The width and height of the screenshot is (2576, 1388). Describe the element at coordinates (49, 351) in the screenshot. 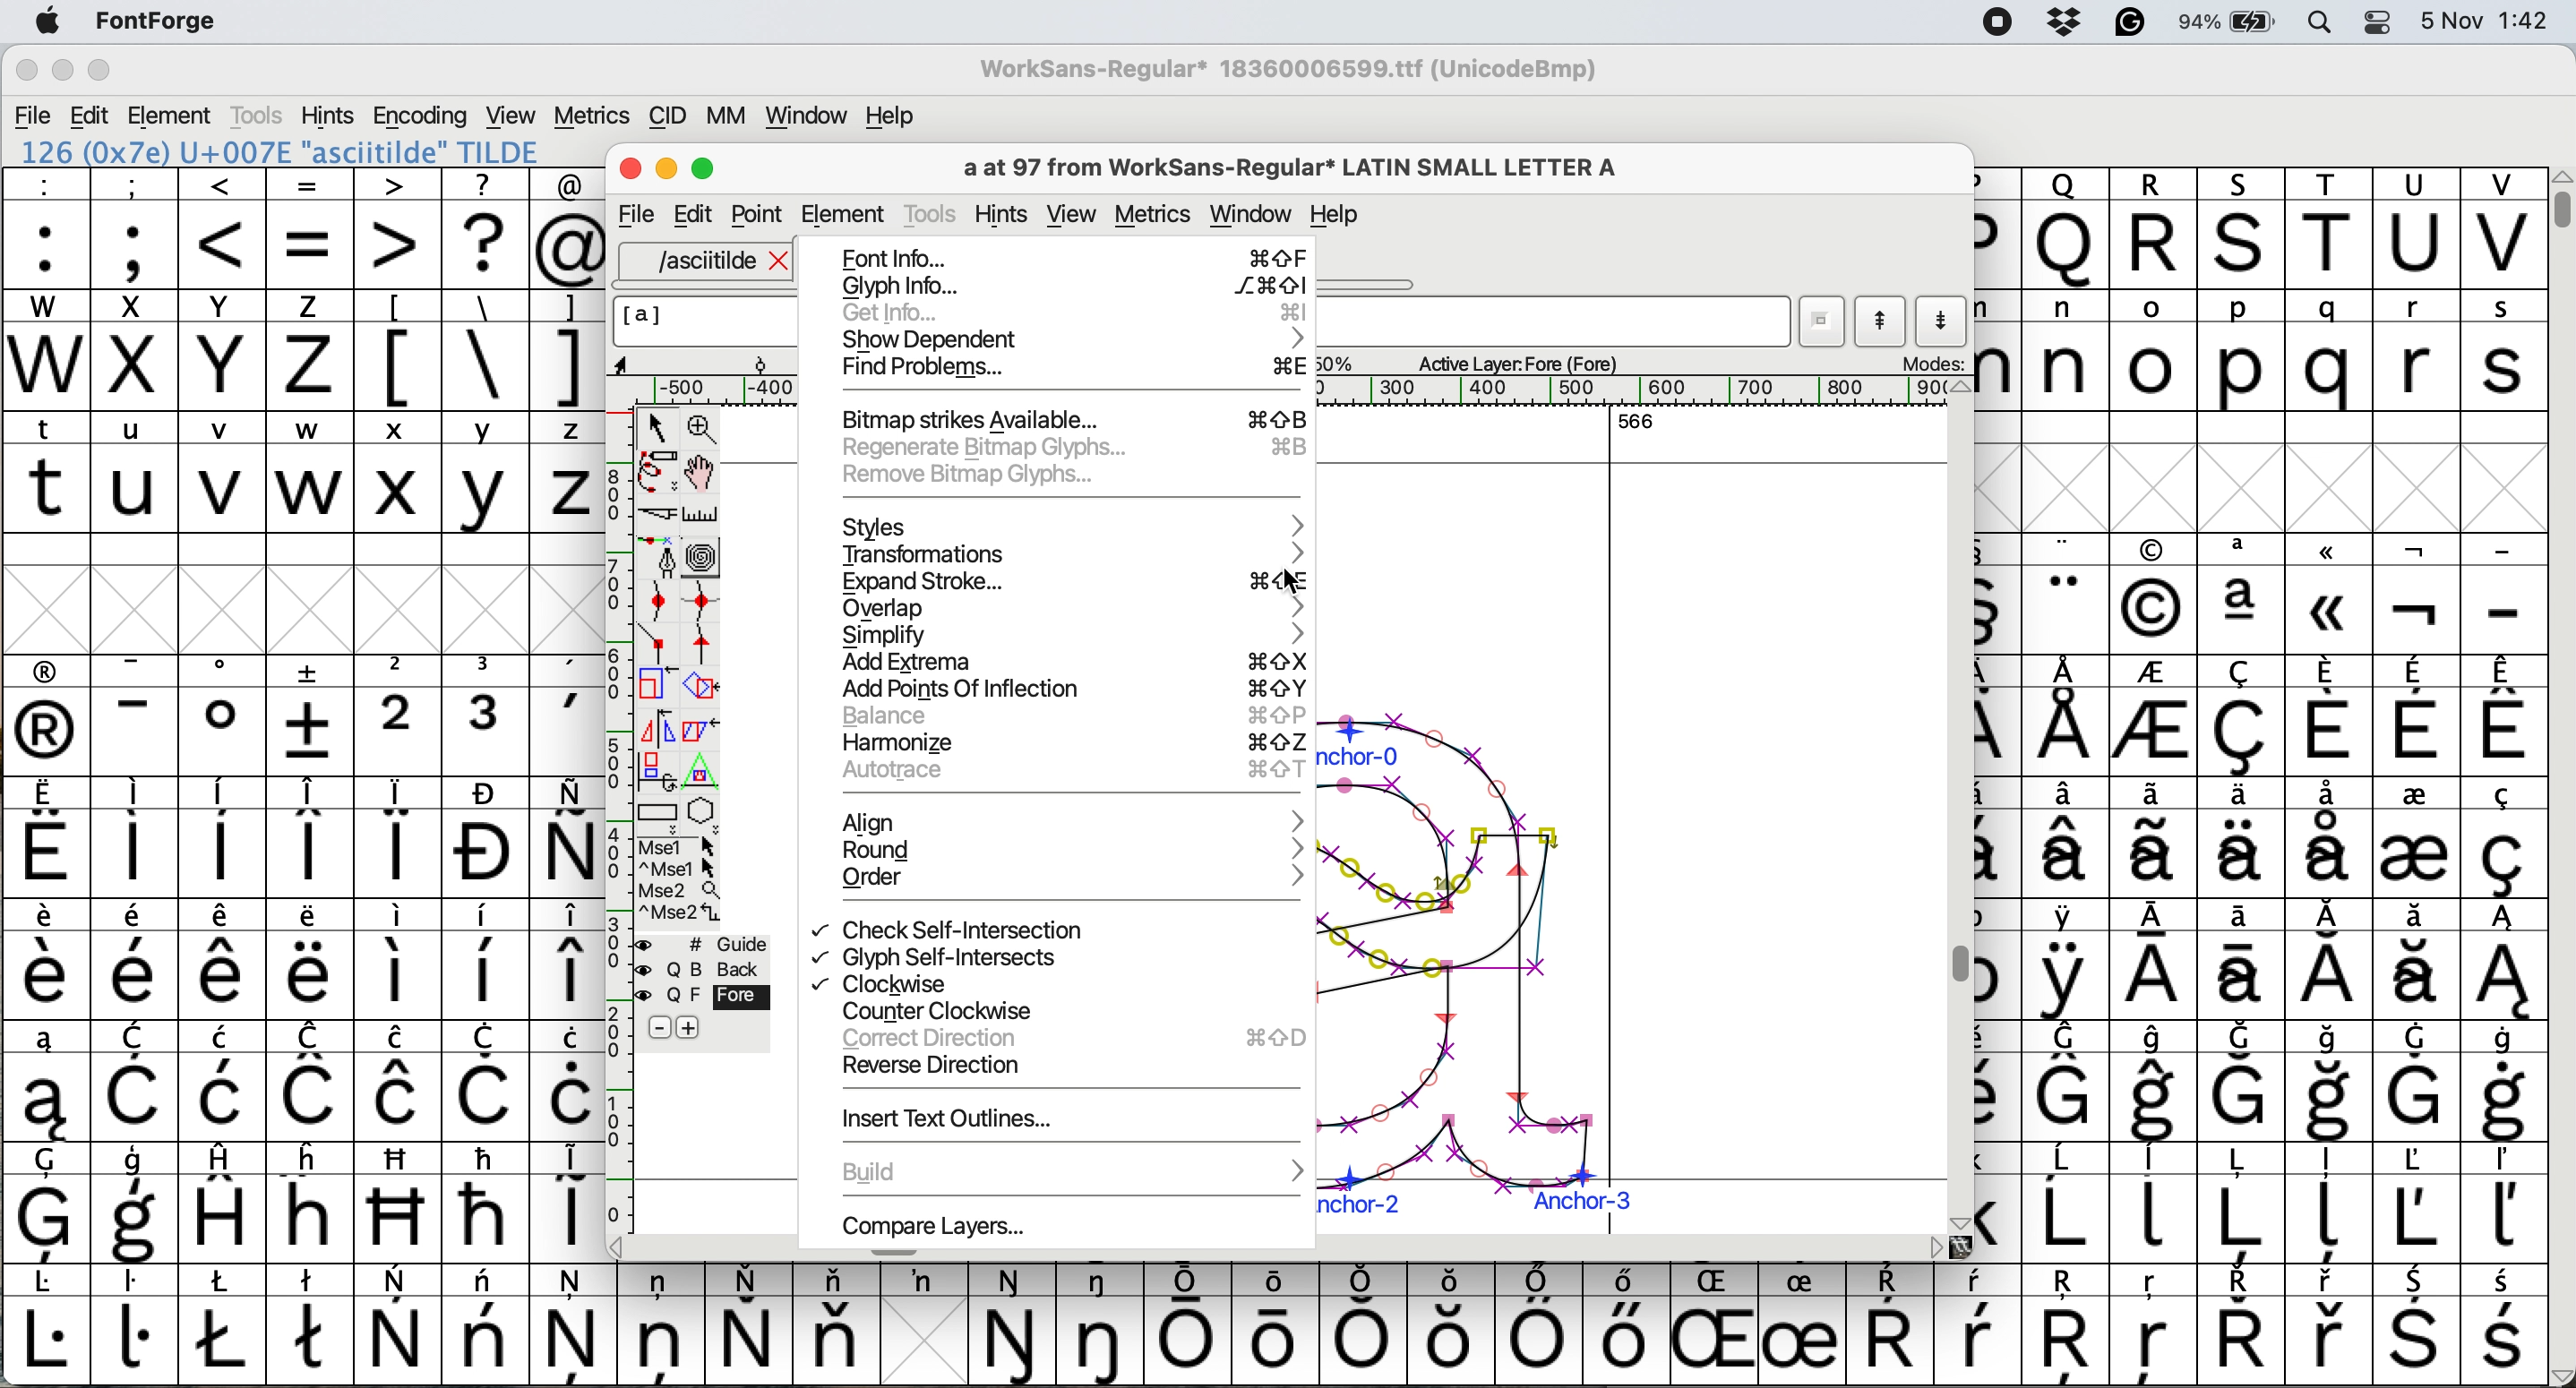

I see `W` at that location.